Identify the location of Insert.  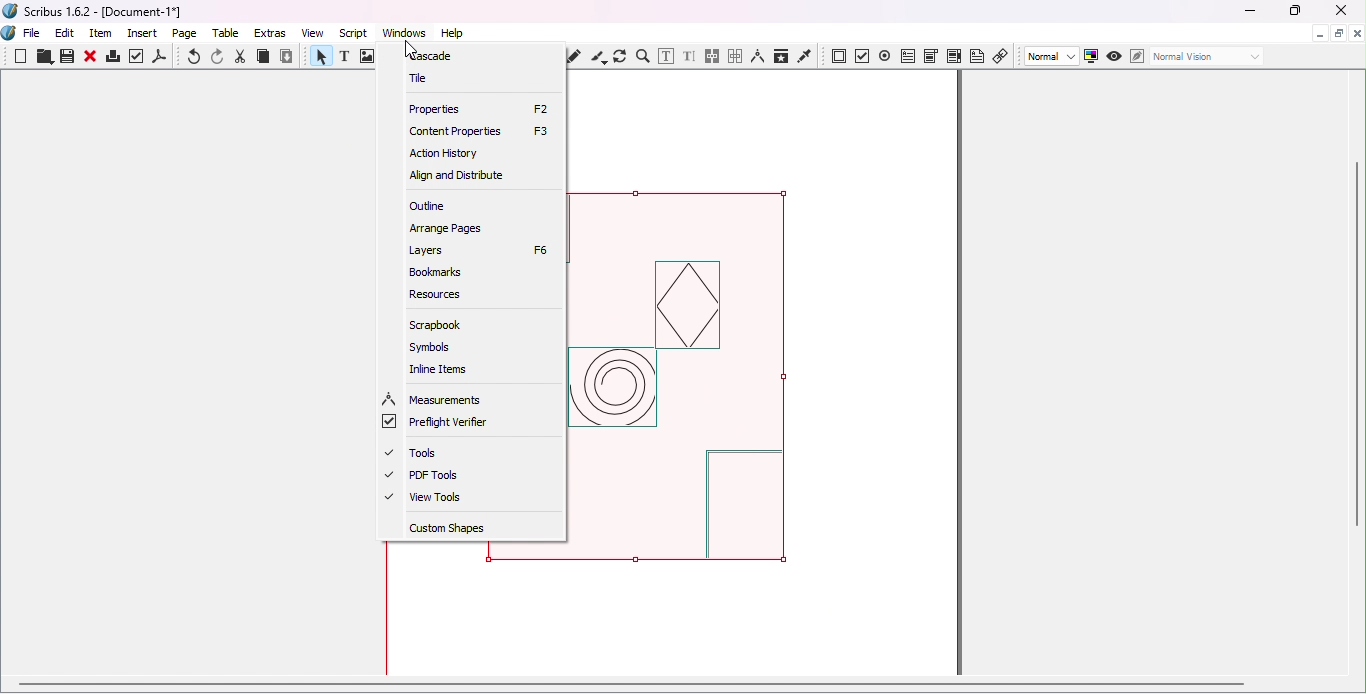
(145, 31).